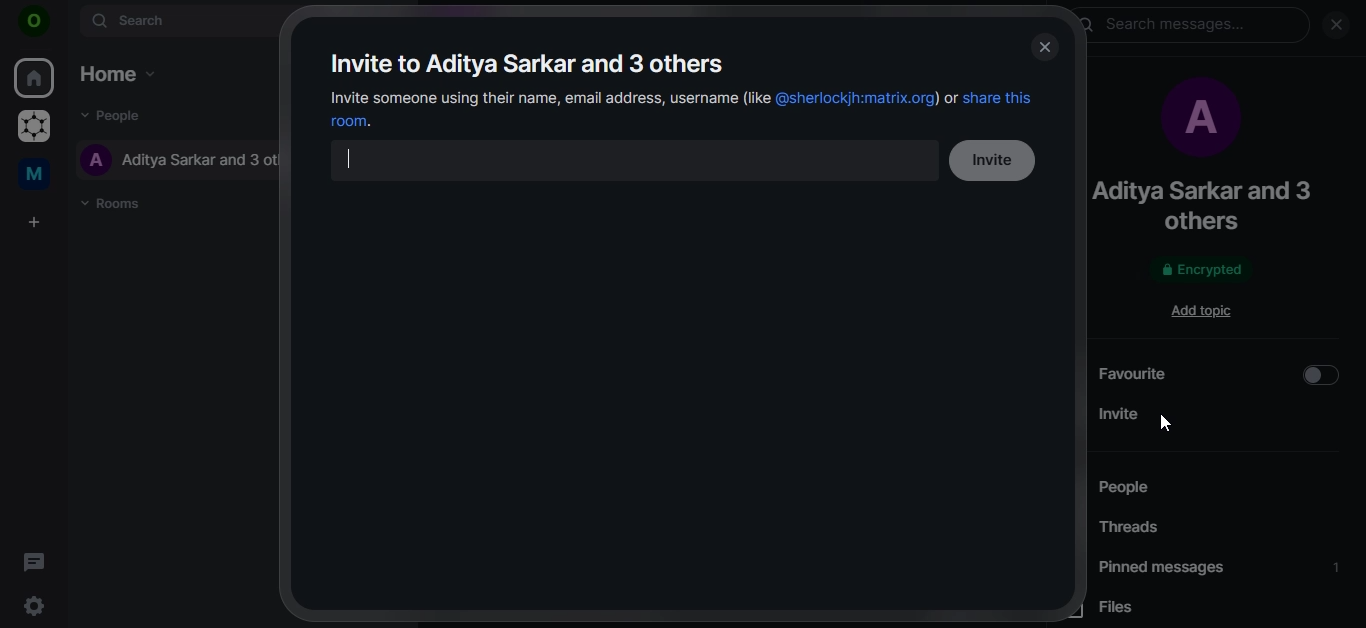 This screenshot has height=628, width=1366. Describe the element at coordinates (1134, 529) in the screenshot. I see `threads` at that location.